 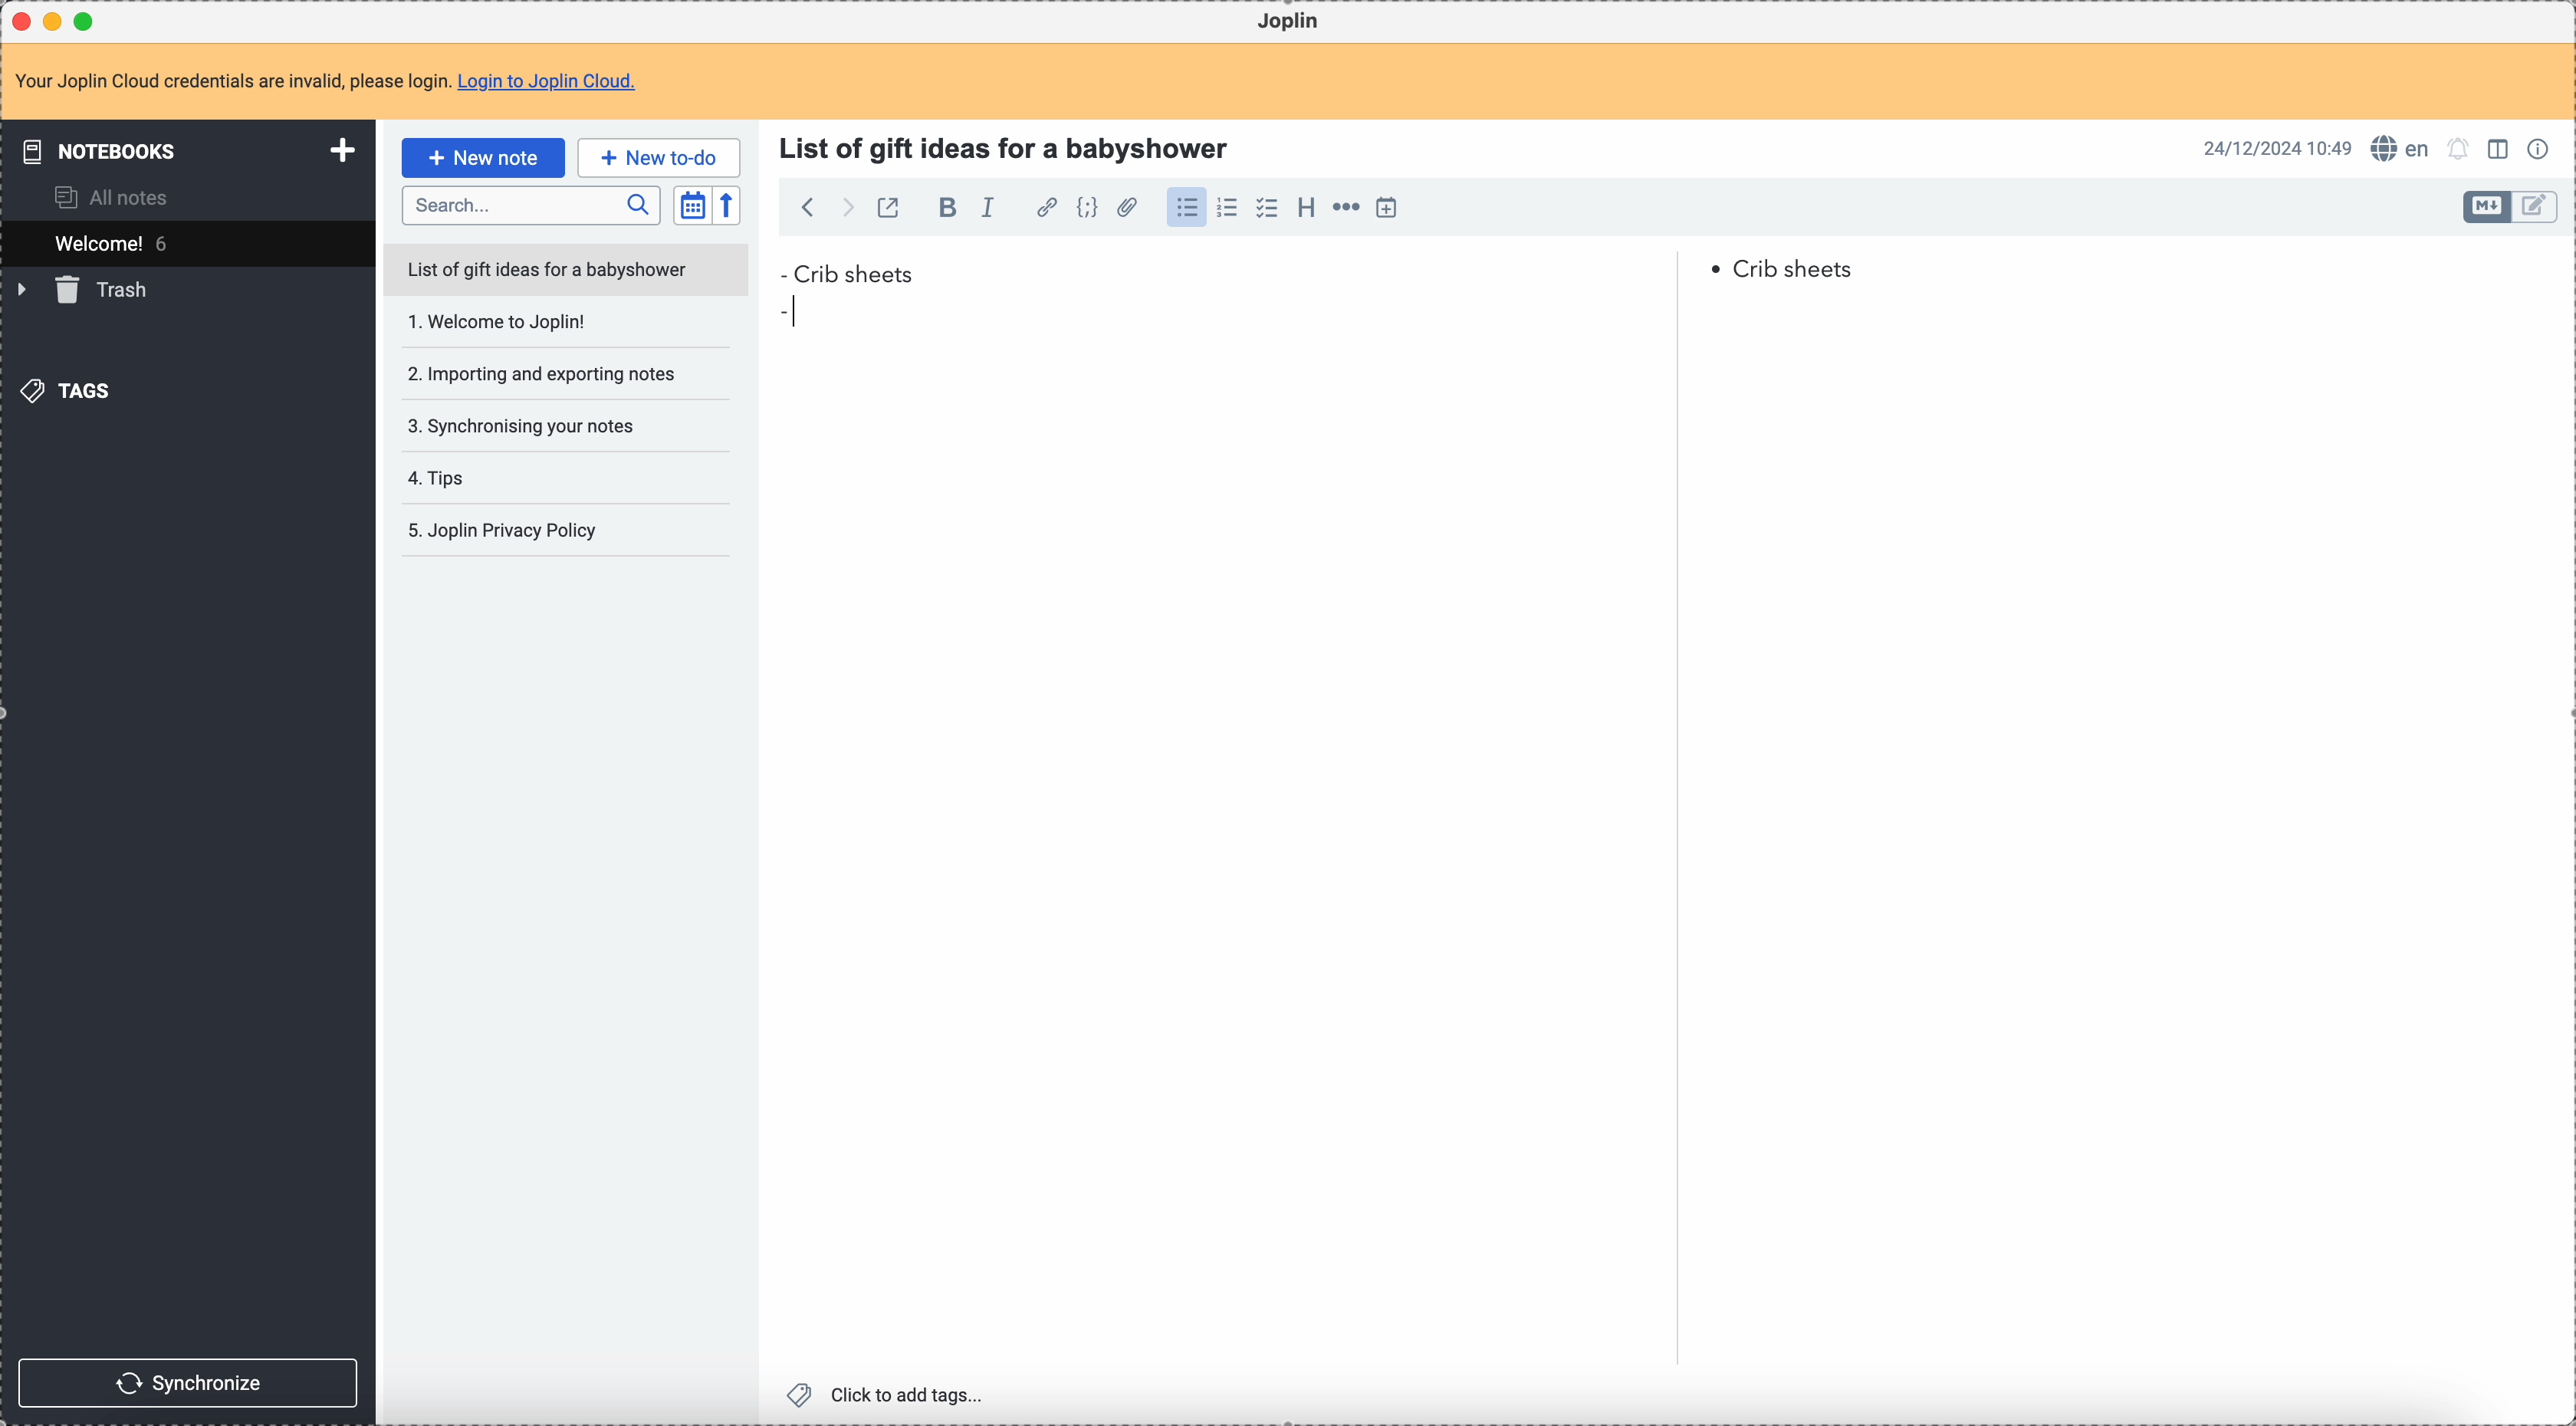 I want to click on click on bulleted list, so click(x=1192, y=209).